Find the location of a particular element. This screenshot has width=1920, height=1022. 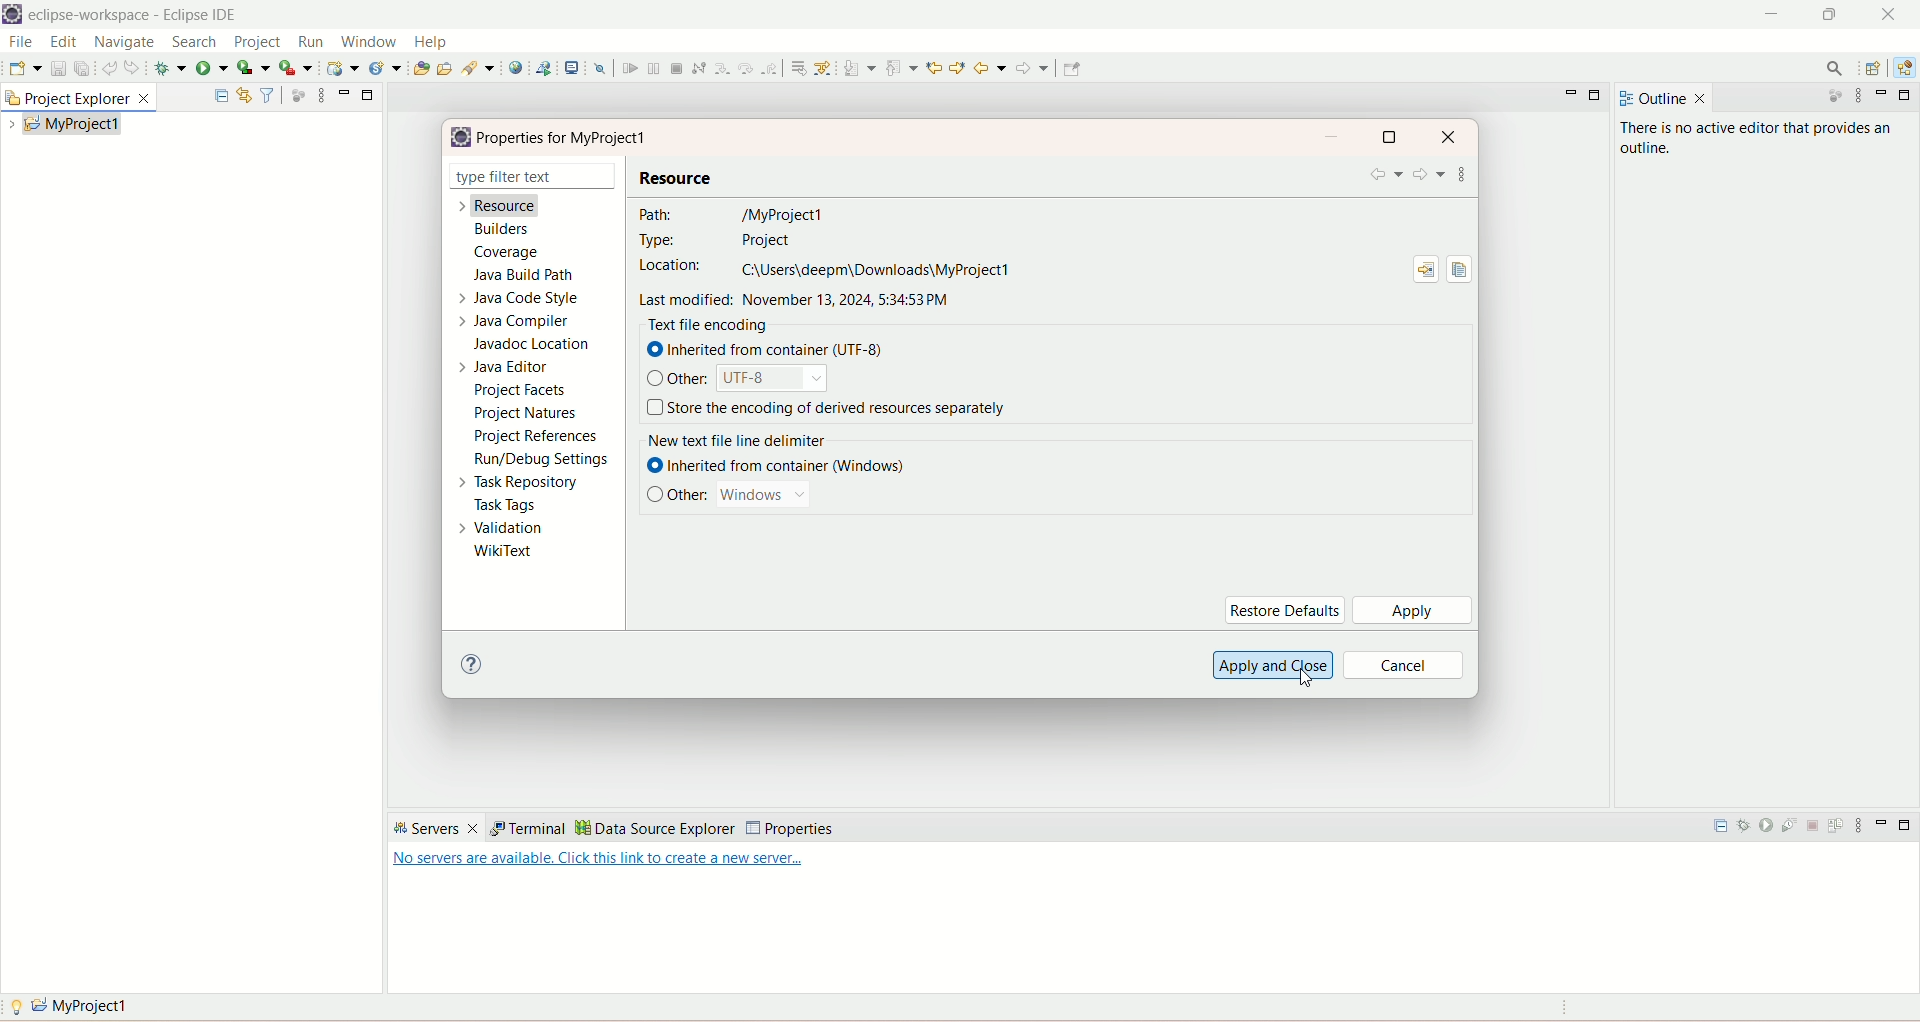

minimize is located at coordinates (343, 93).